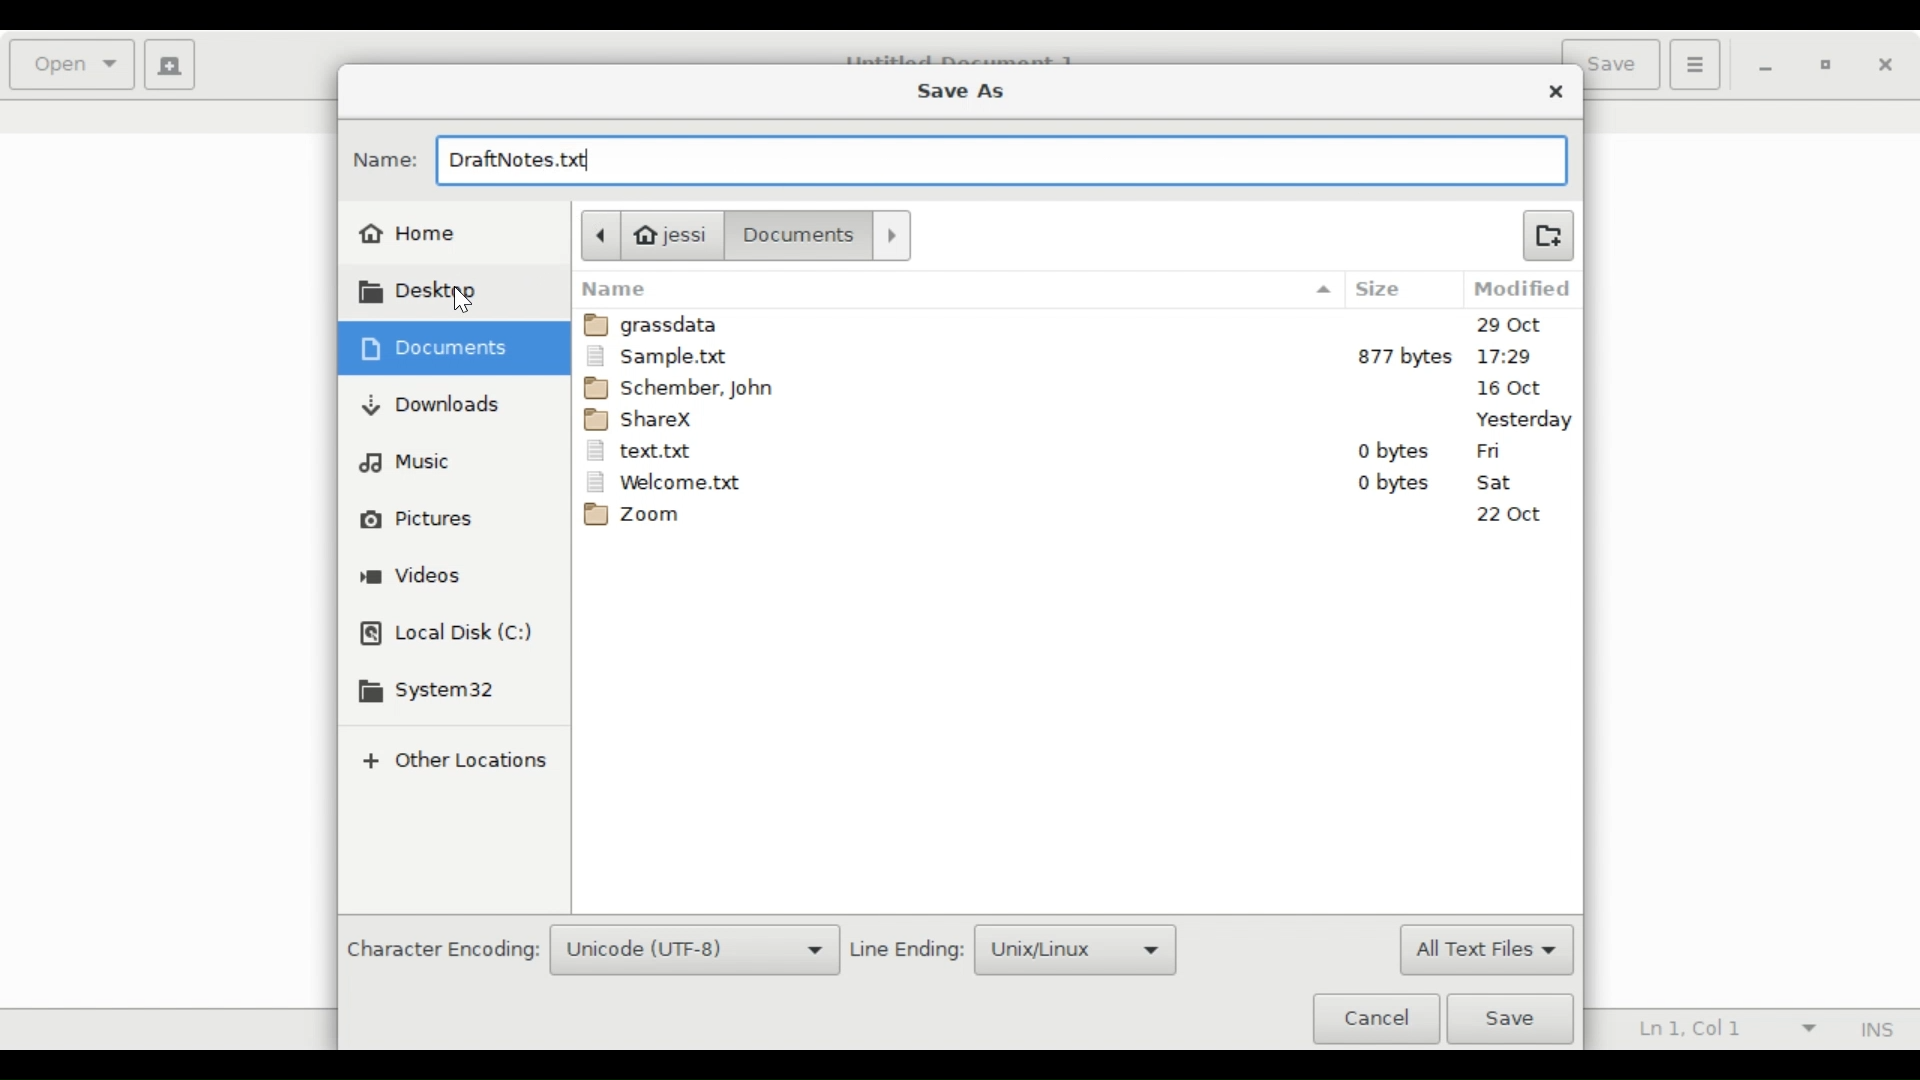  What do you see at coordinates (1694, 63) in the screenshot?
I see `Application menu` at bounding box center [1694, 63].